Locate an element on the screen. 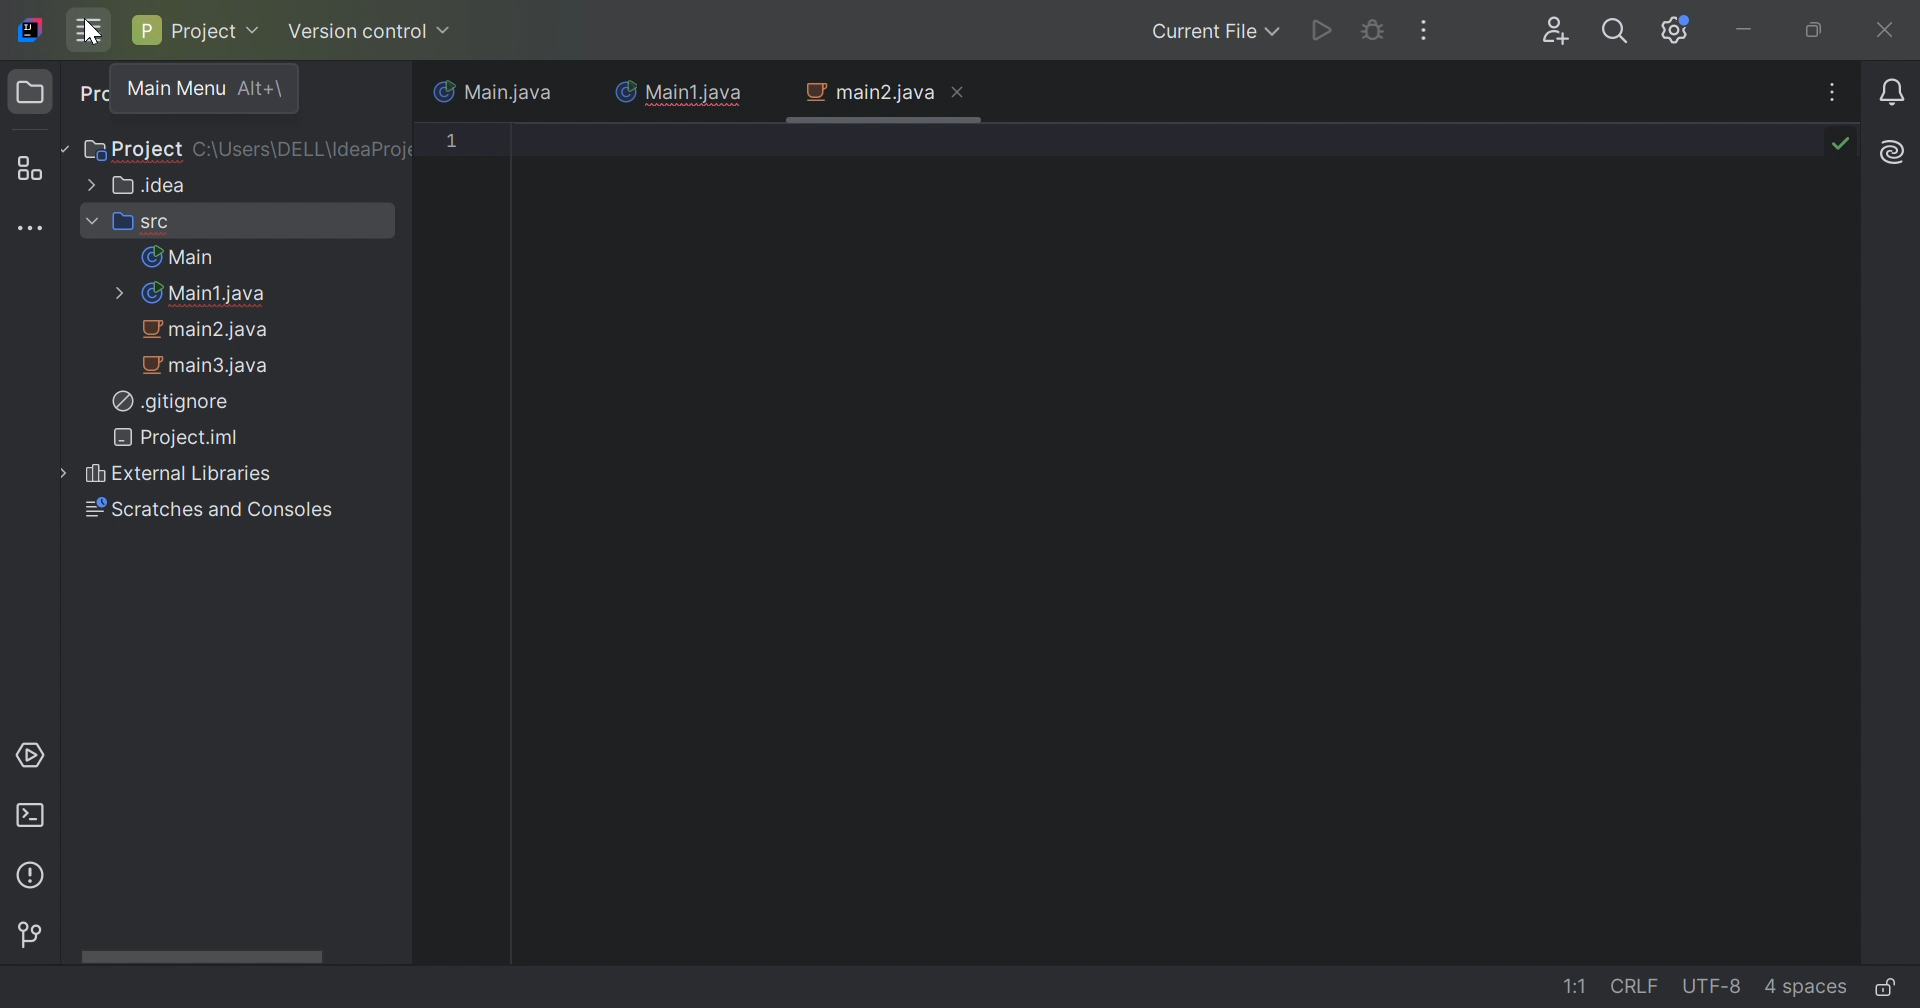 This screenshot has height=1008, width=1920. Current File is located at coordinates (1215, 33).